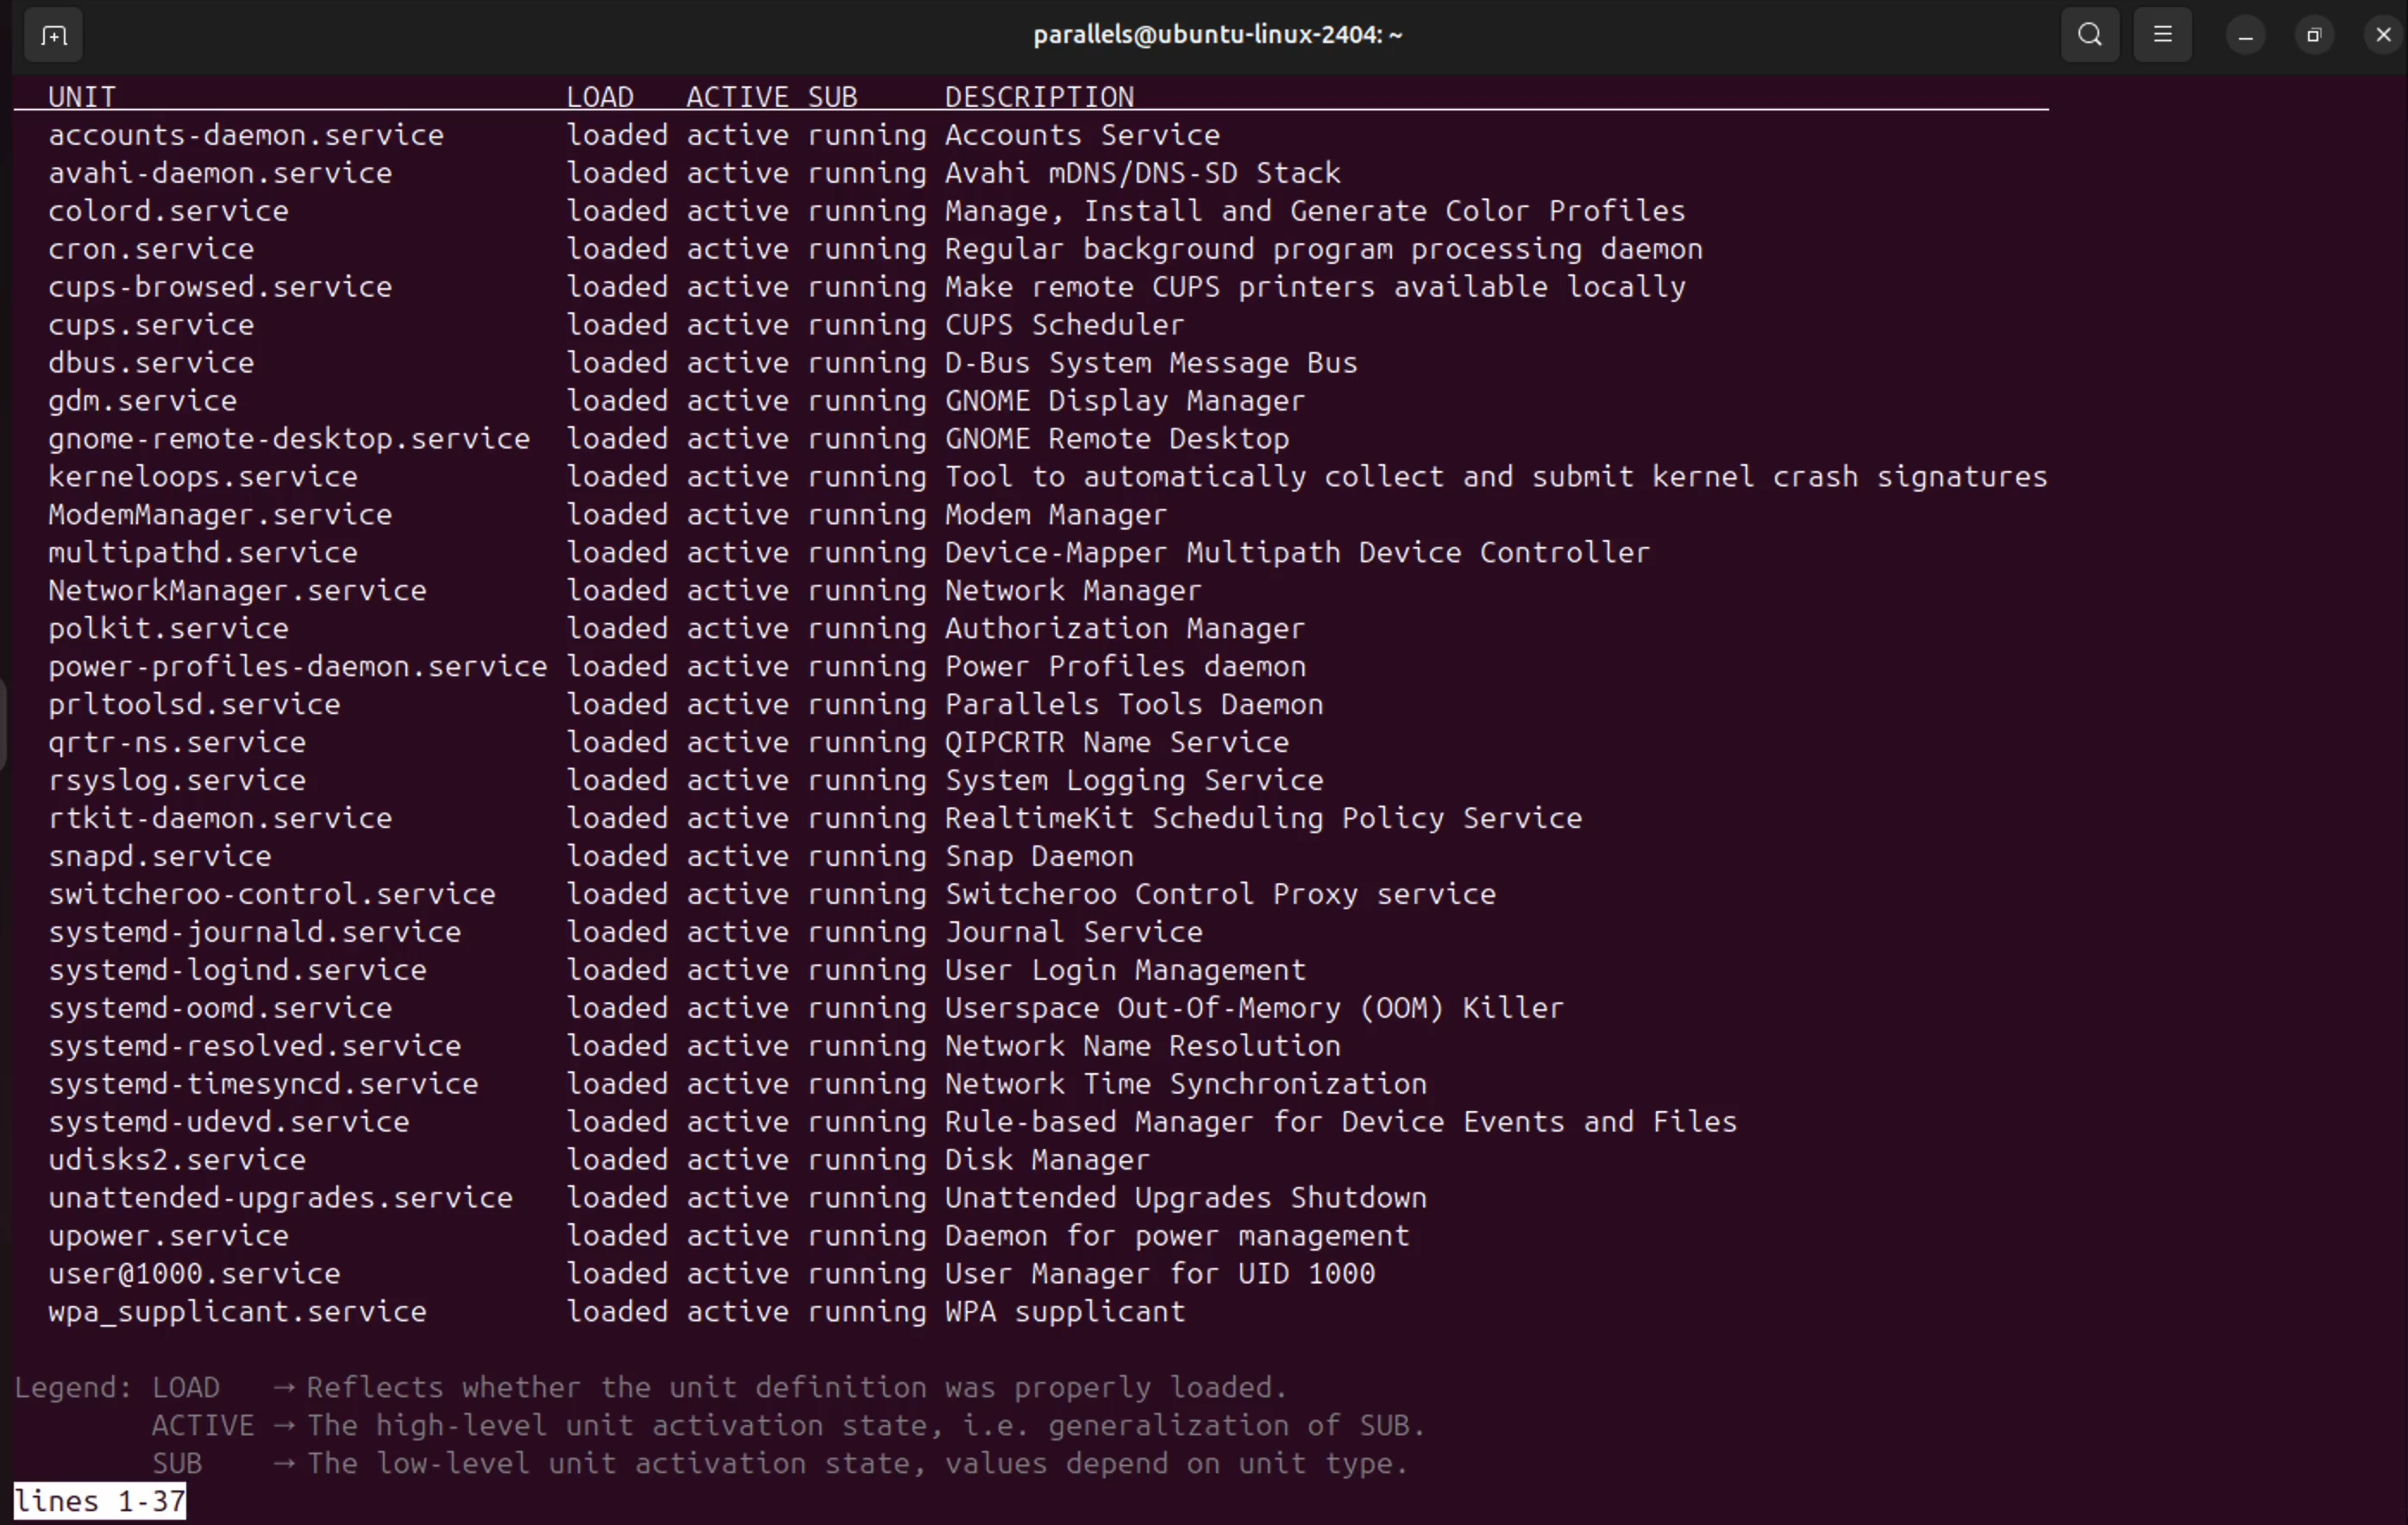 Image resolution: width=2408 pixels, height=1525 pixels. What do you see at coordinates (58, 1498) in the screenshot?
I see `lines 1/37` at bounding box center [58, 1498].